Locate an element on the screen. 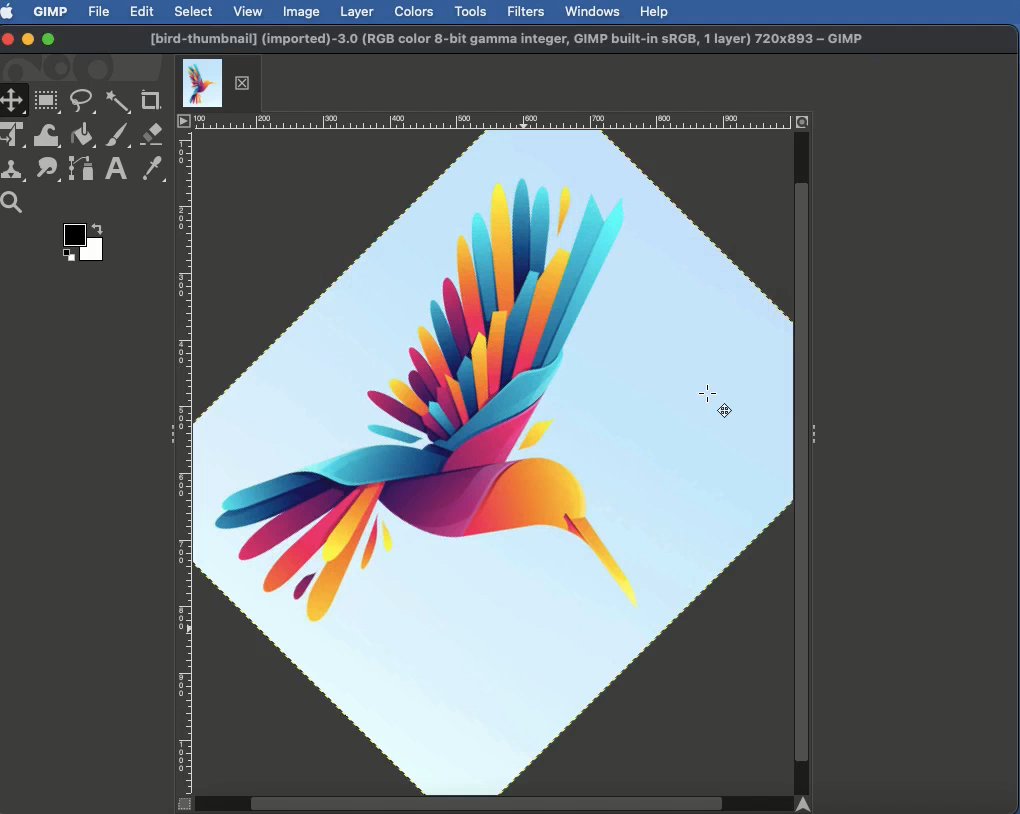 The image size is (1020, 814). Quick view mask on/off is located at coordinates (181, 805).